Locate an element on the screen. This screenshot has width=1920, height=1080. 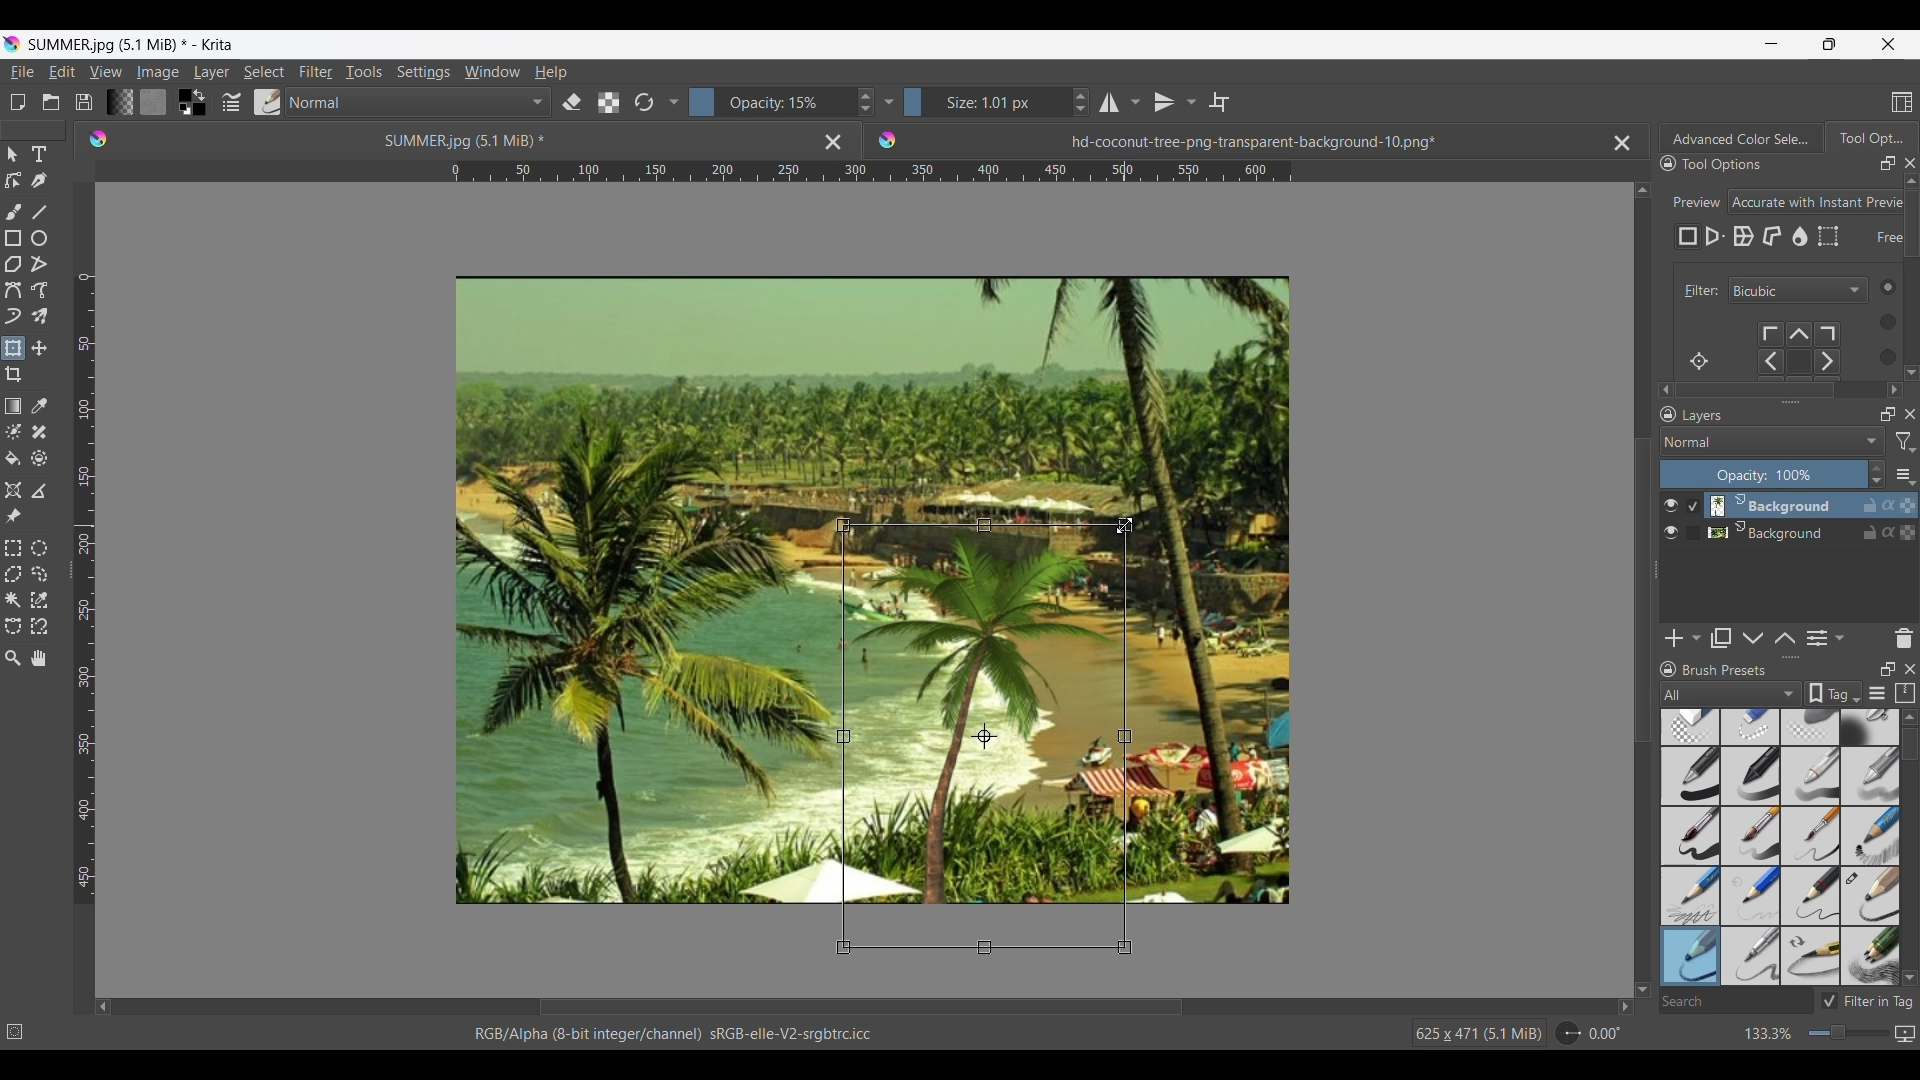
Magnetic curve selection tool is located at coordinates (39, 625).